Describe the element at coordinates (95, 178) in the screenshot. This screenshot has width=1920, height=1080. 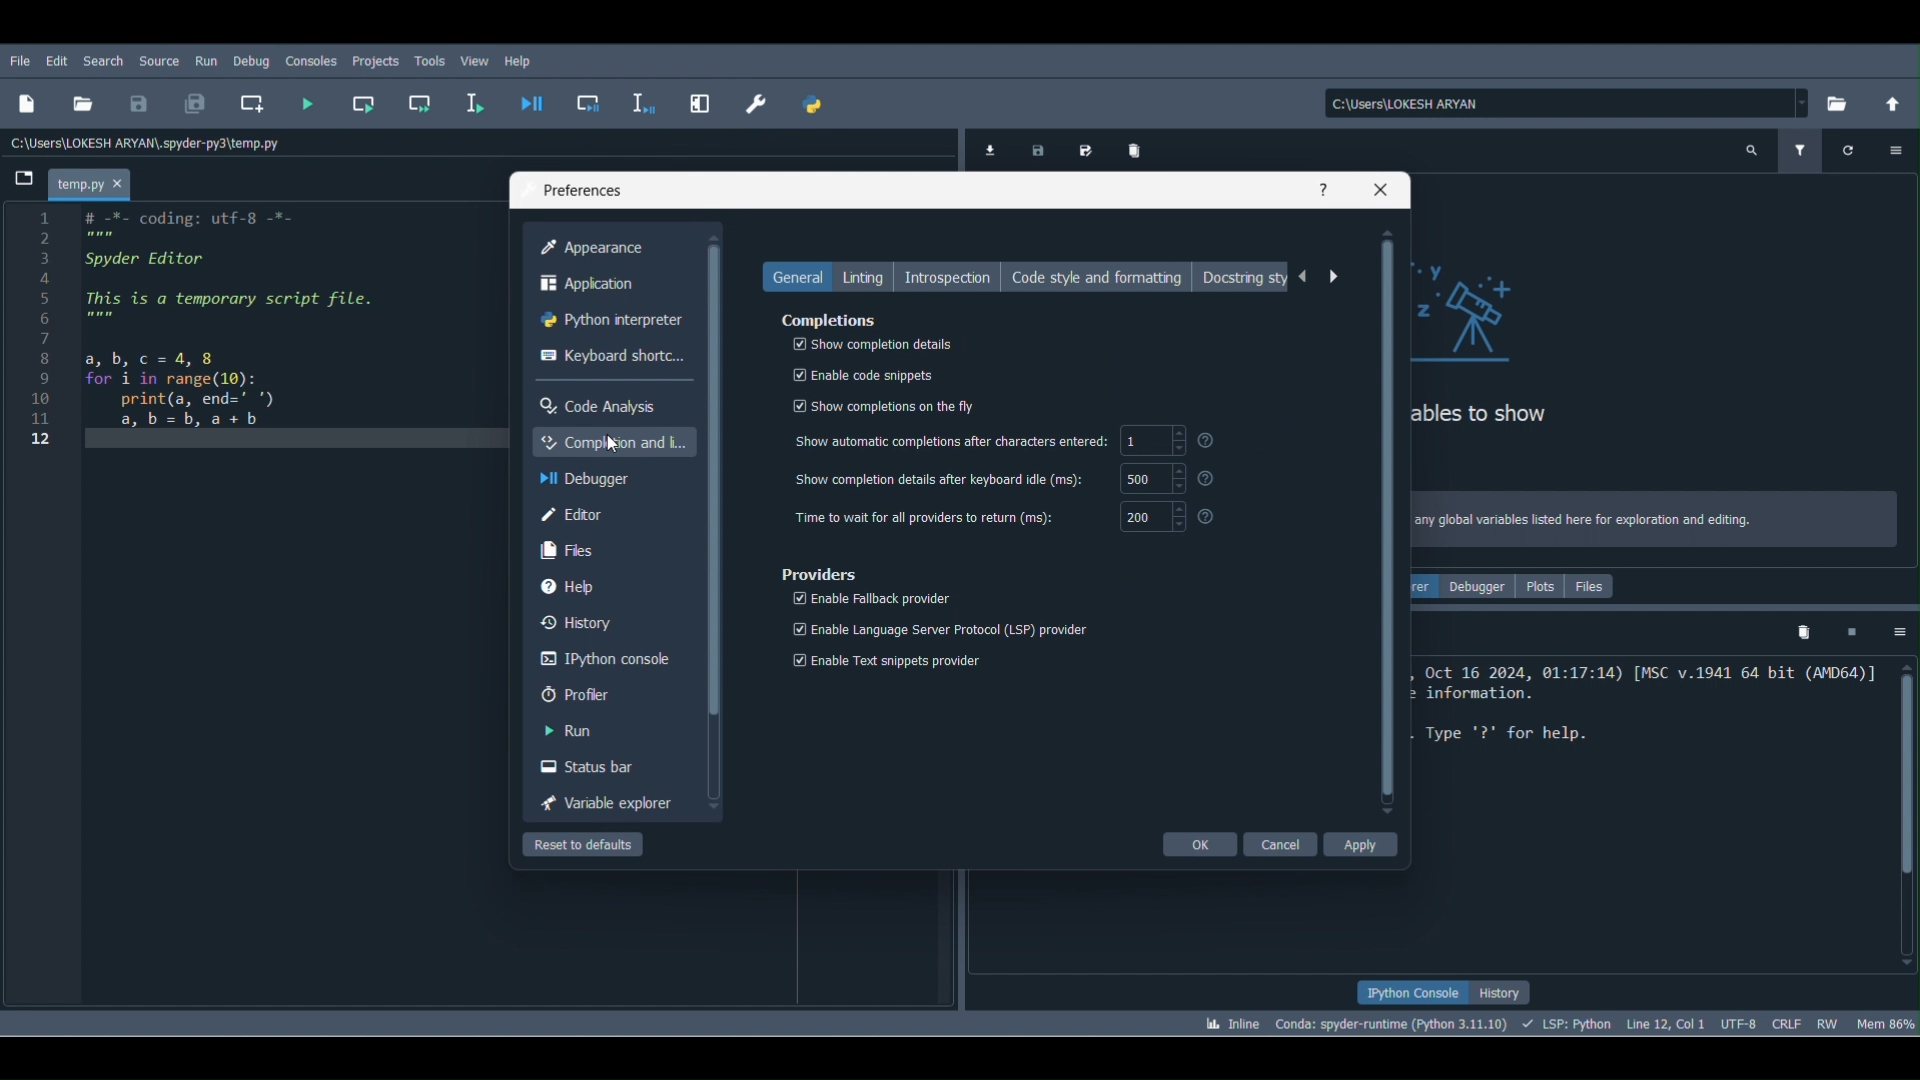
I see `File name` at that location.